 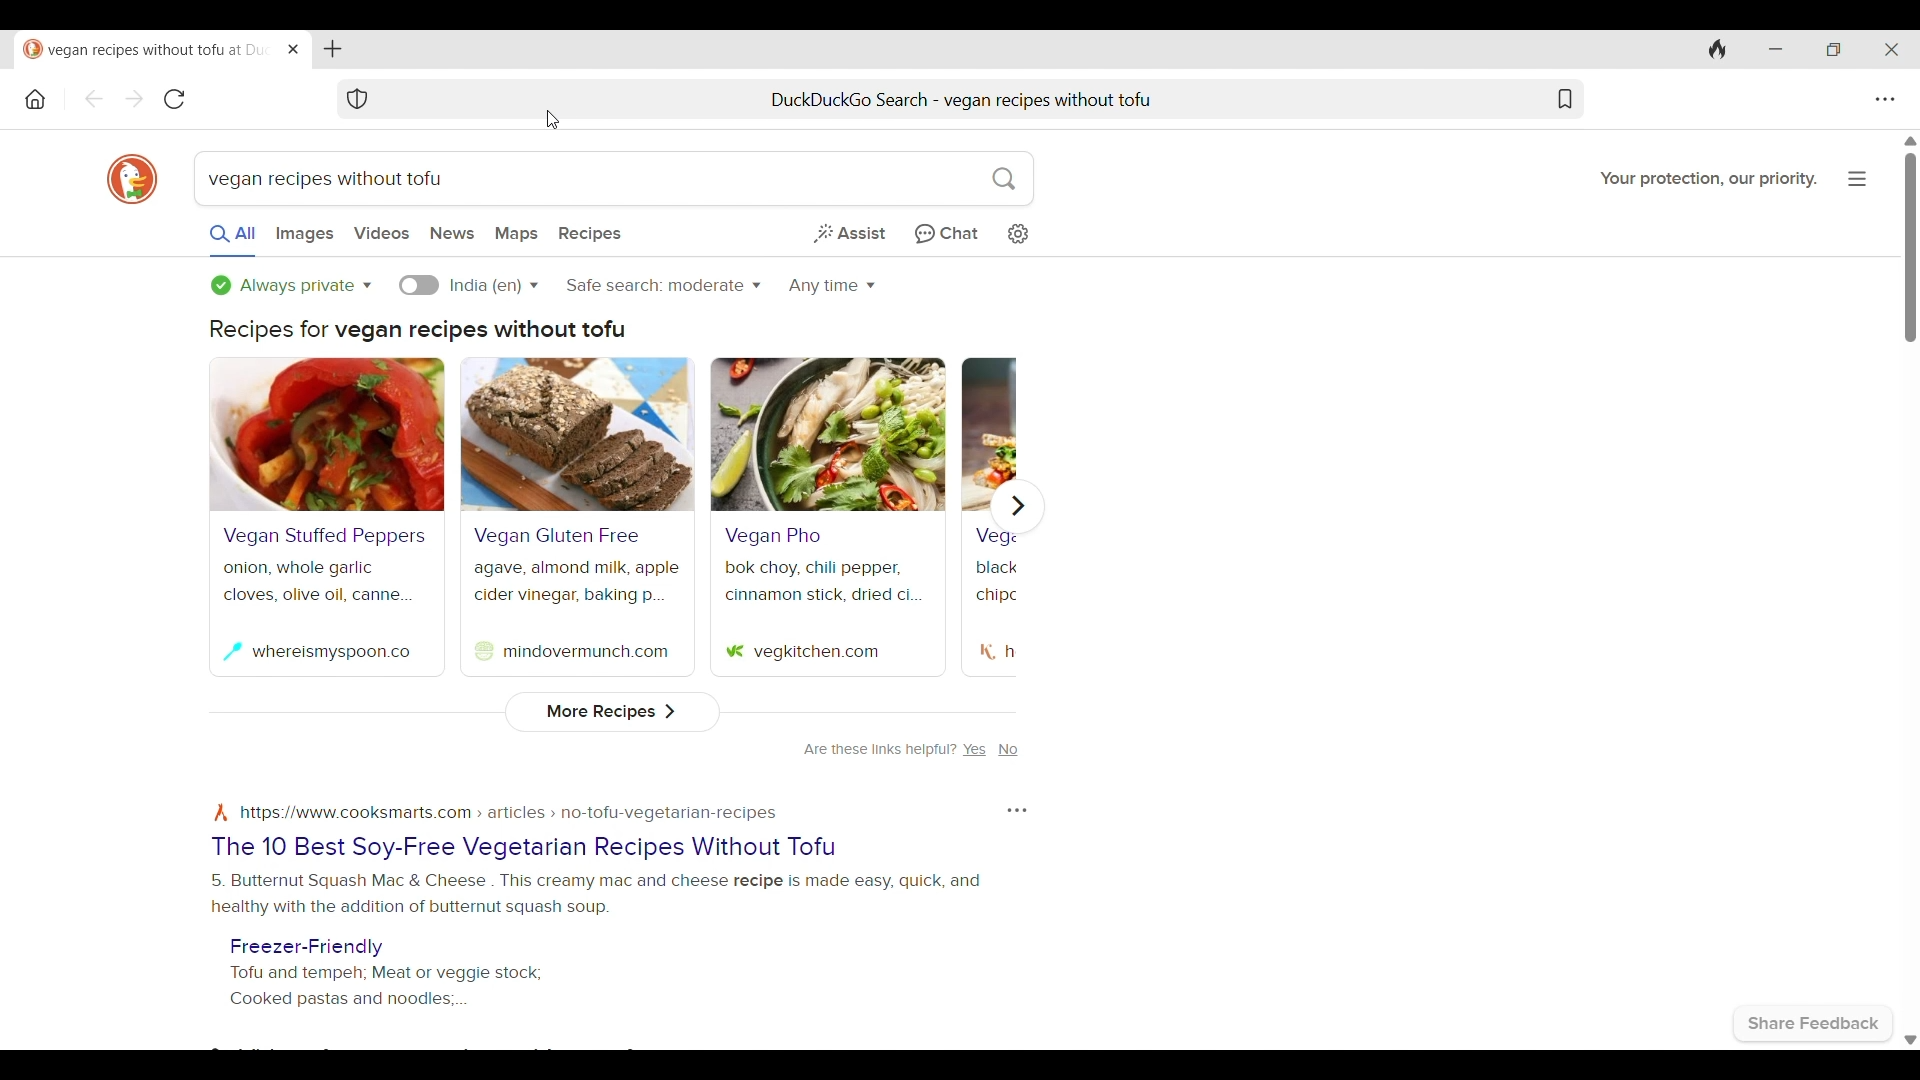 I want to click on https://www.cooksmarts.com » articles » no-tofu-vegetarian-recipes, so click(x=508, y=814).